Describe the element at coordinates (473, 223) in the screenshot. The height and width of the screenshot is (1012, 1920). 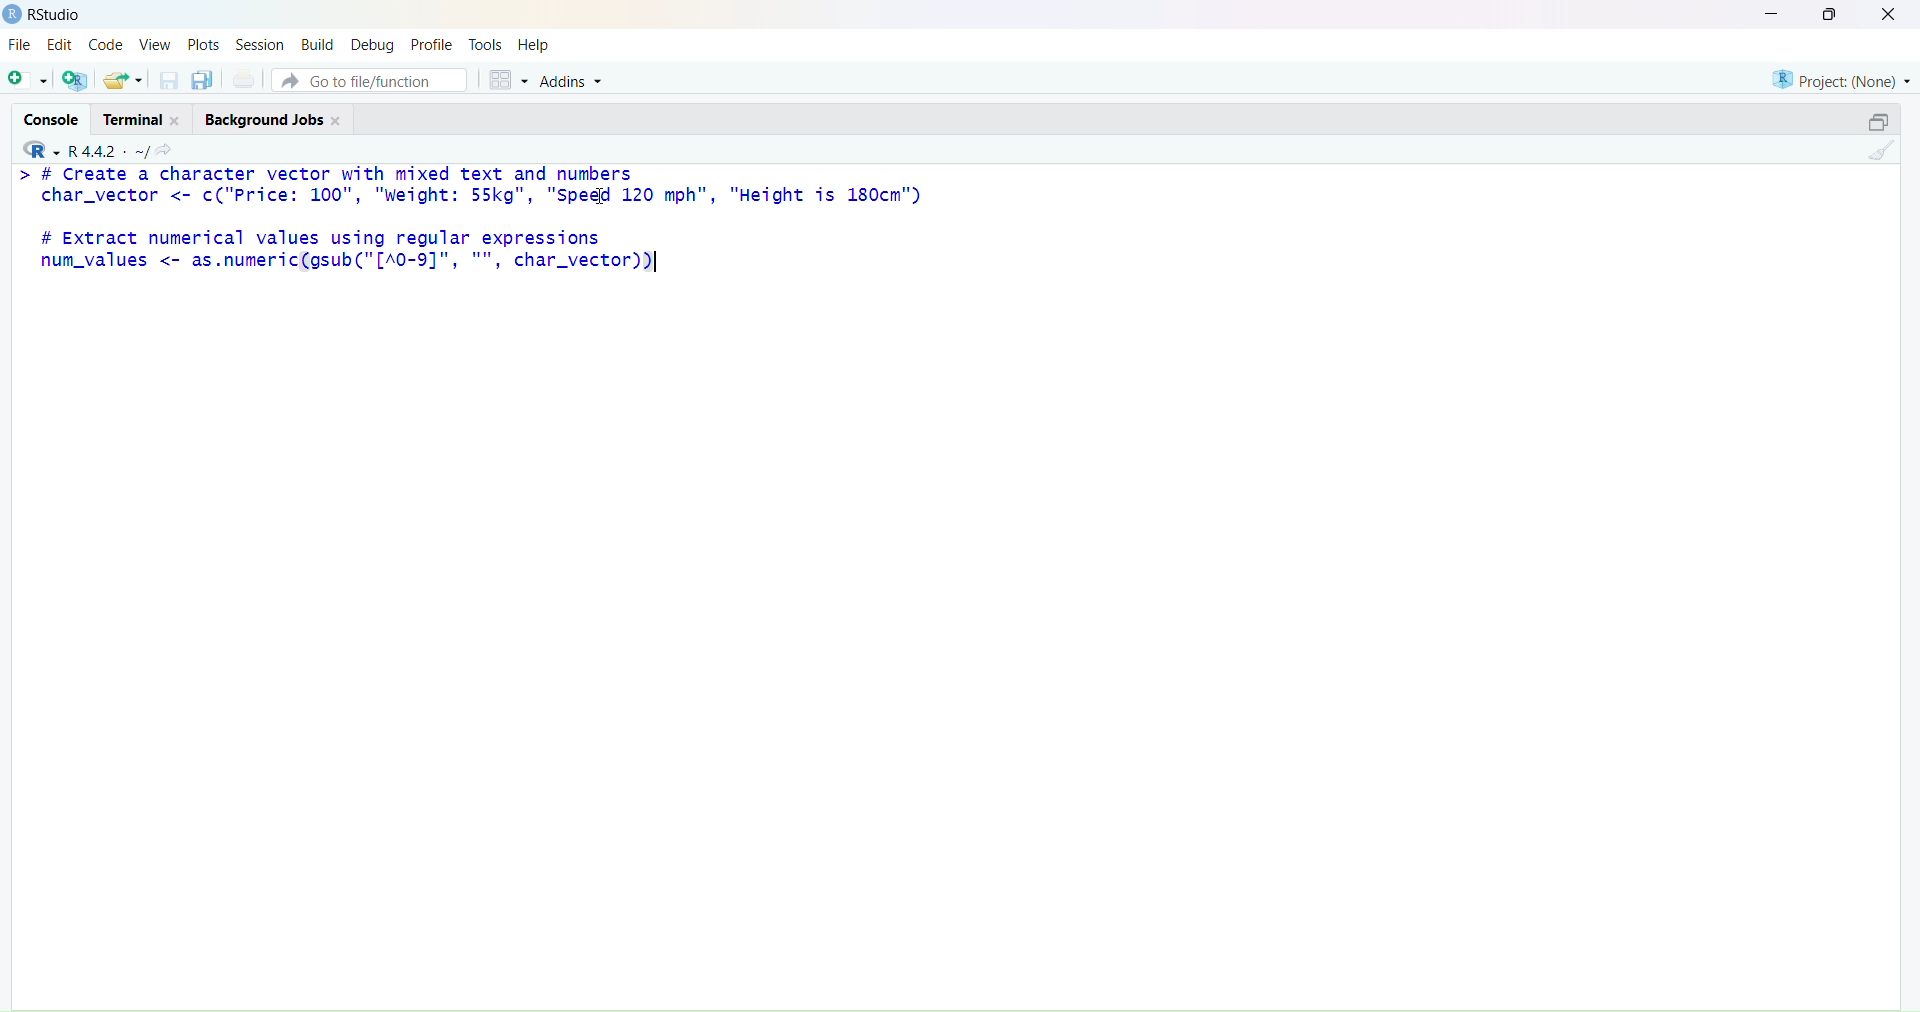
I see `> # Create a character vector with mixed text and numberschar_vector <- c("Price: 100", "weight: 55kg", "Speed 120 mph", "Height is 180cm")# Extract numerical values using regular expressionsnum_values <- as.numeric(gsub("[A0-9]", "", char_vector))` at that location.